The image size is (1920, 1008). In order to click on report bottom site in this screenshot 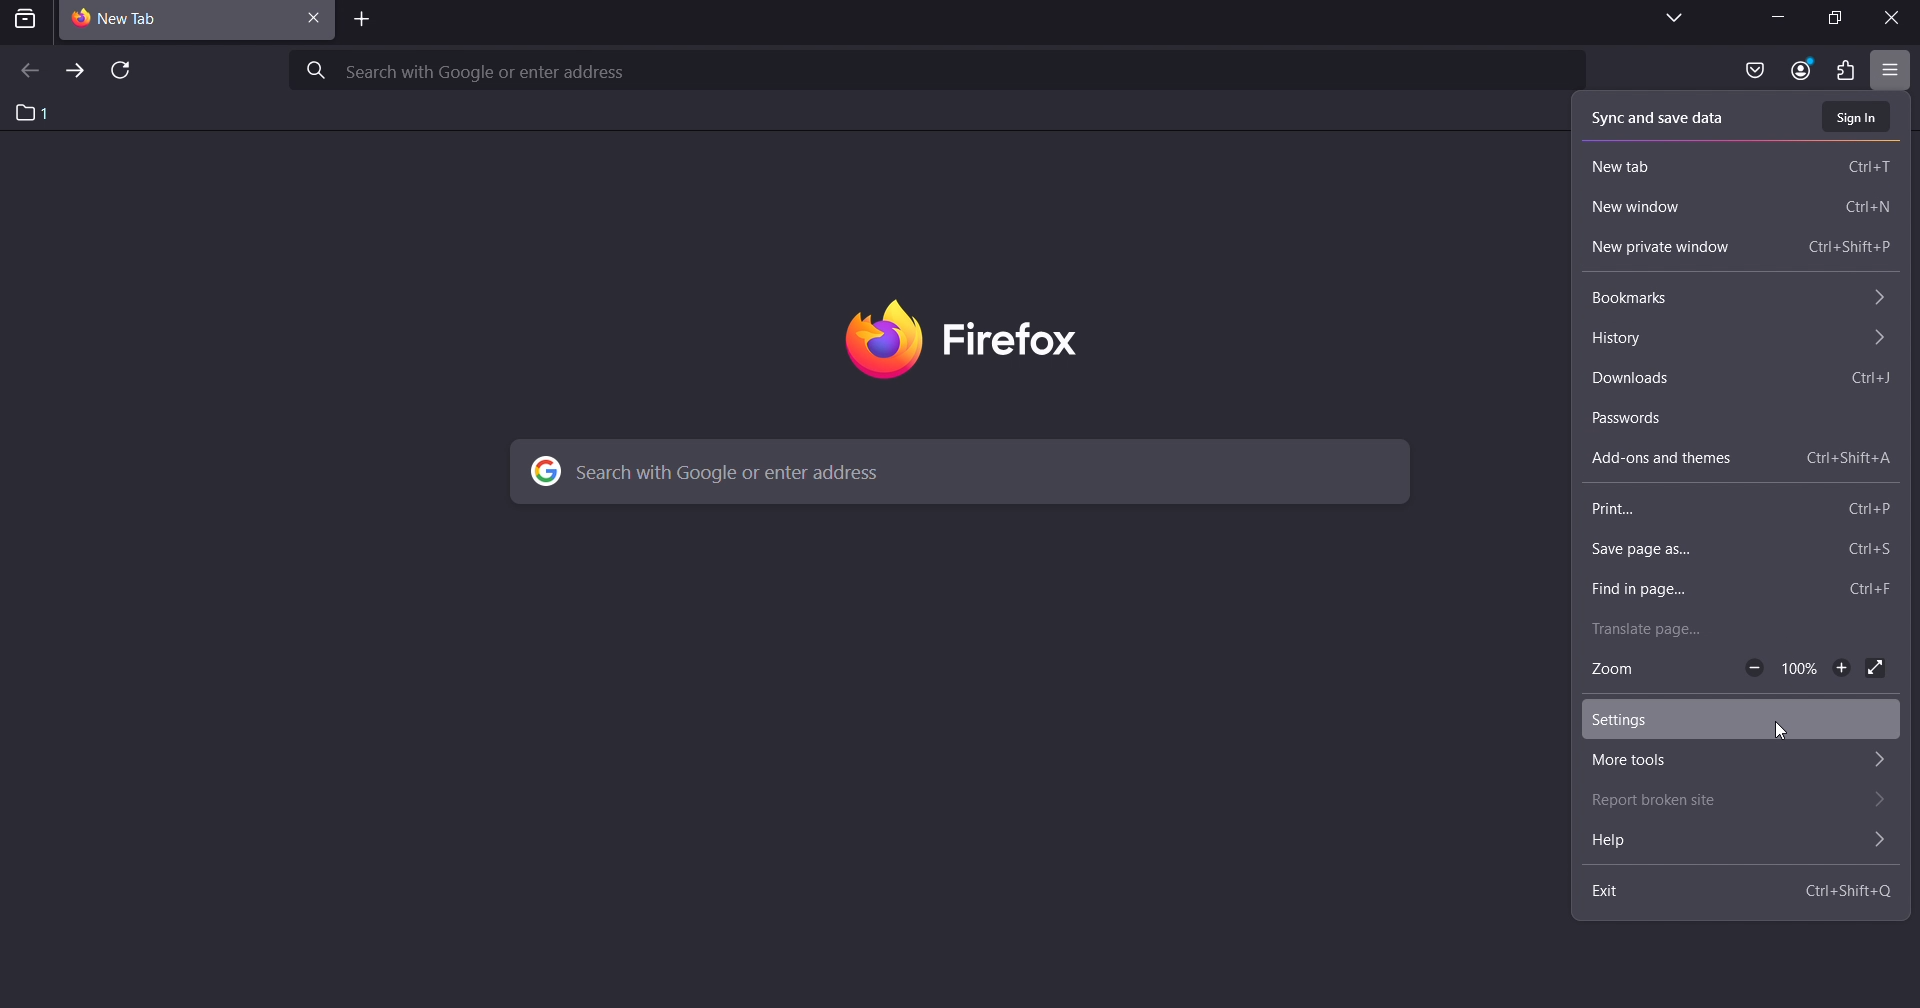, I will do `click(1729, 798)`.